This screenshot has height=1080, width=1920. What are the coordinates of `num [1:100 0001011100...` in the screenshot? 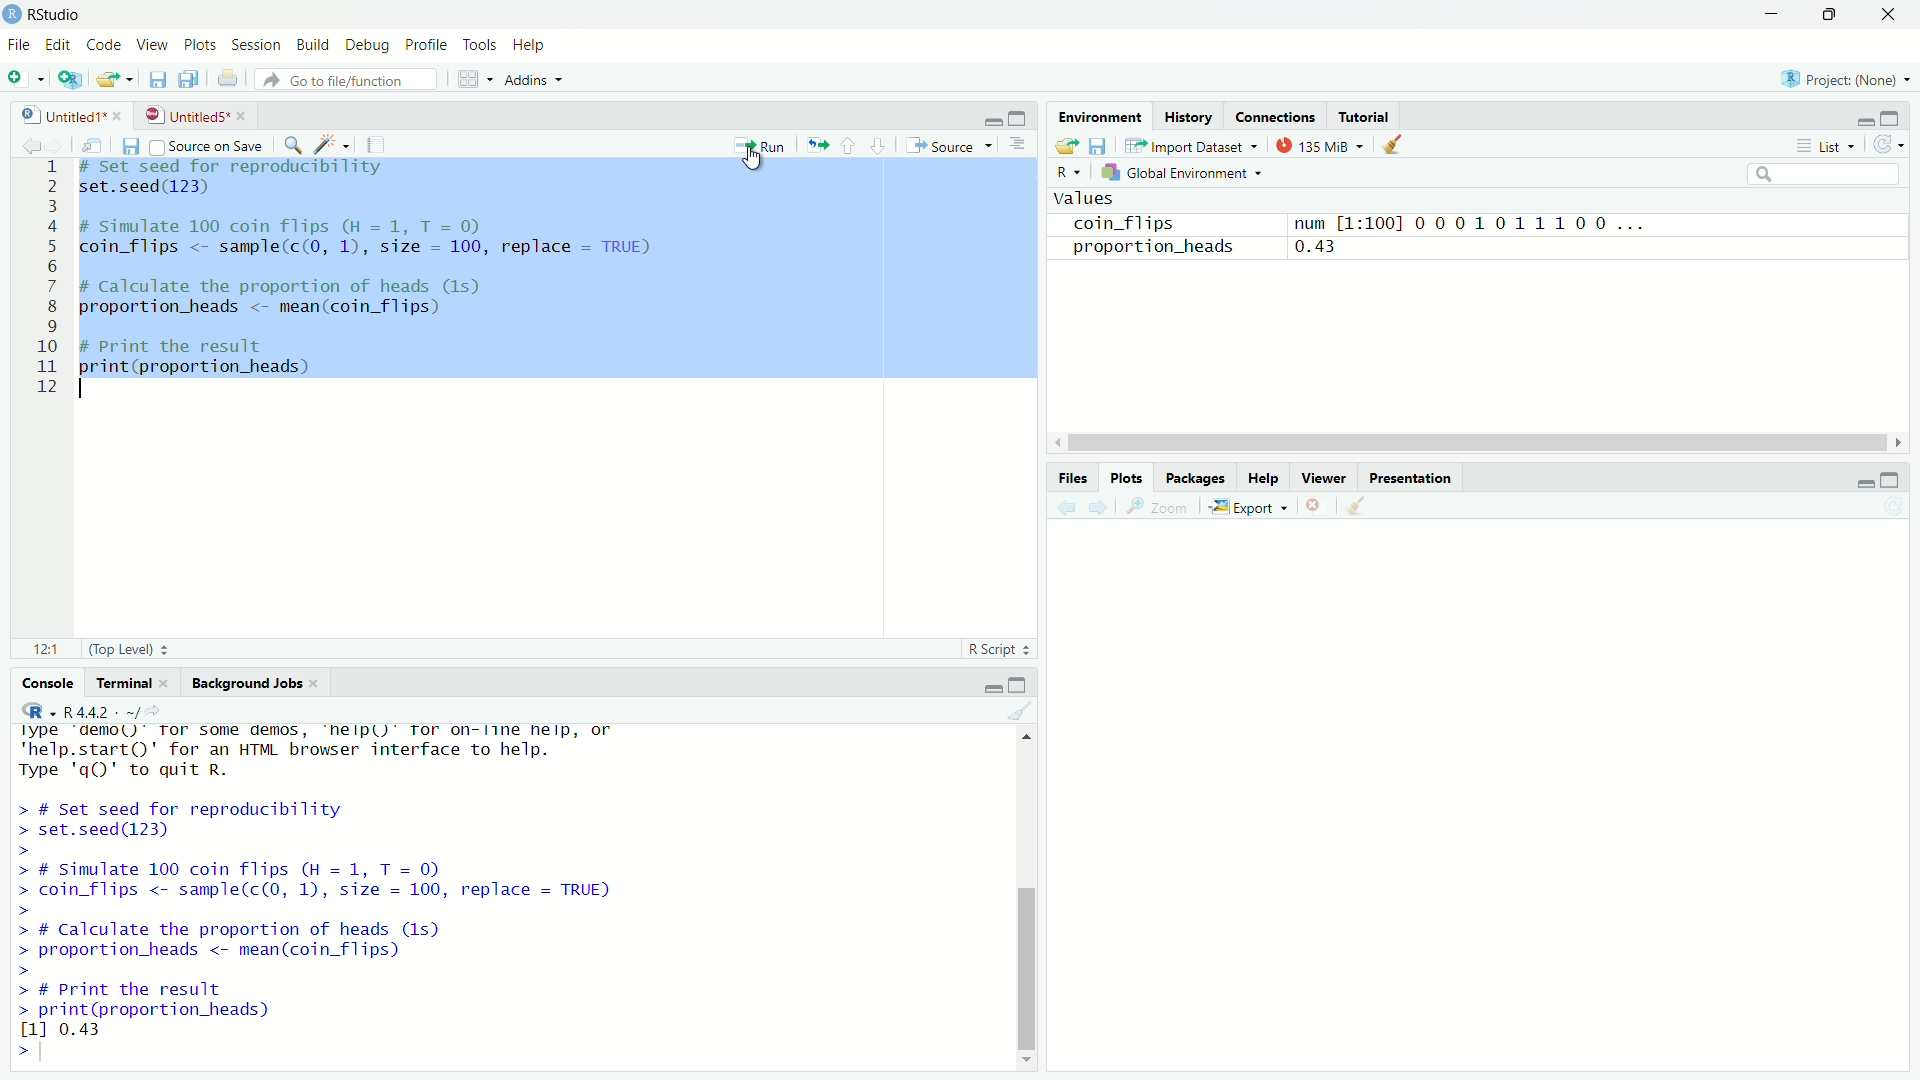 It's located at (1490, 219).